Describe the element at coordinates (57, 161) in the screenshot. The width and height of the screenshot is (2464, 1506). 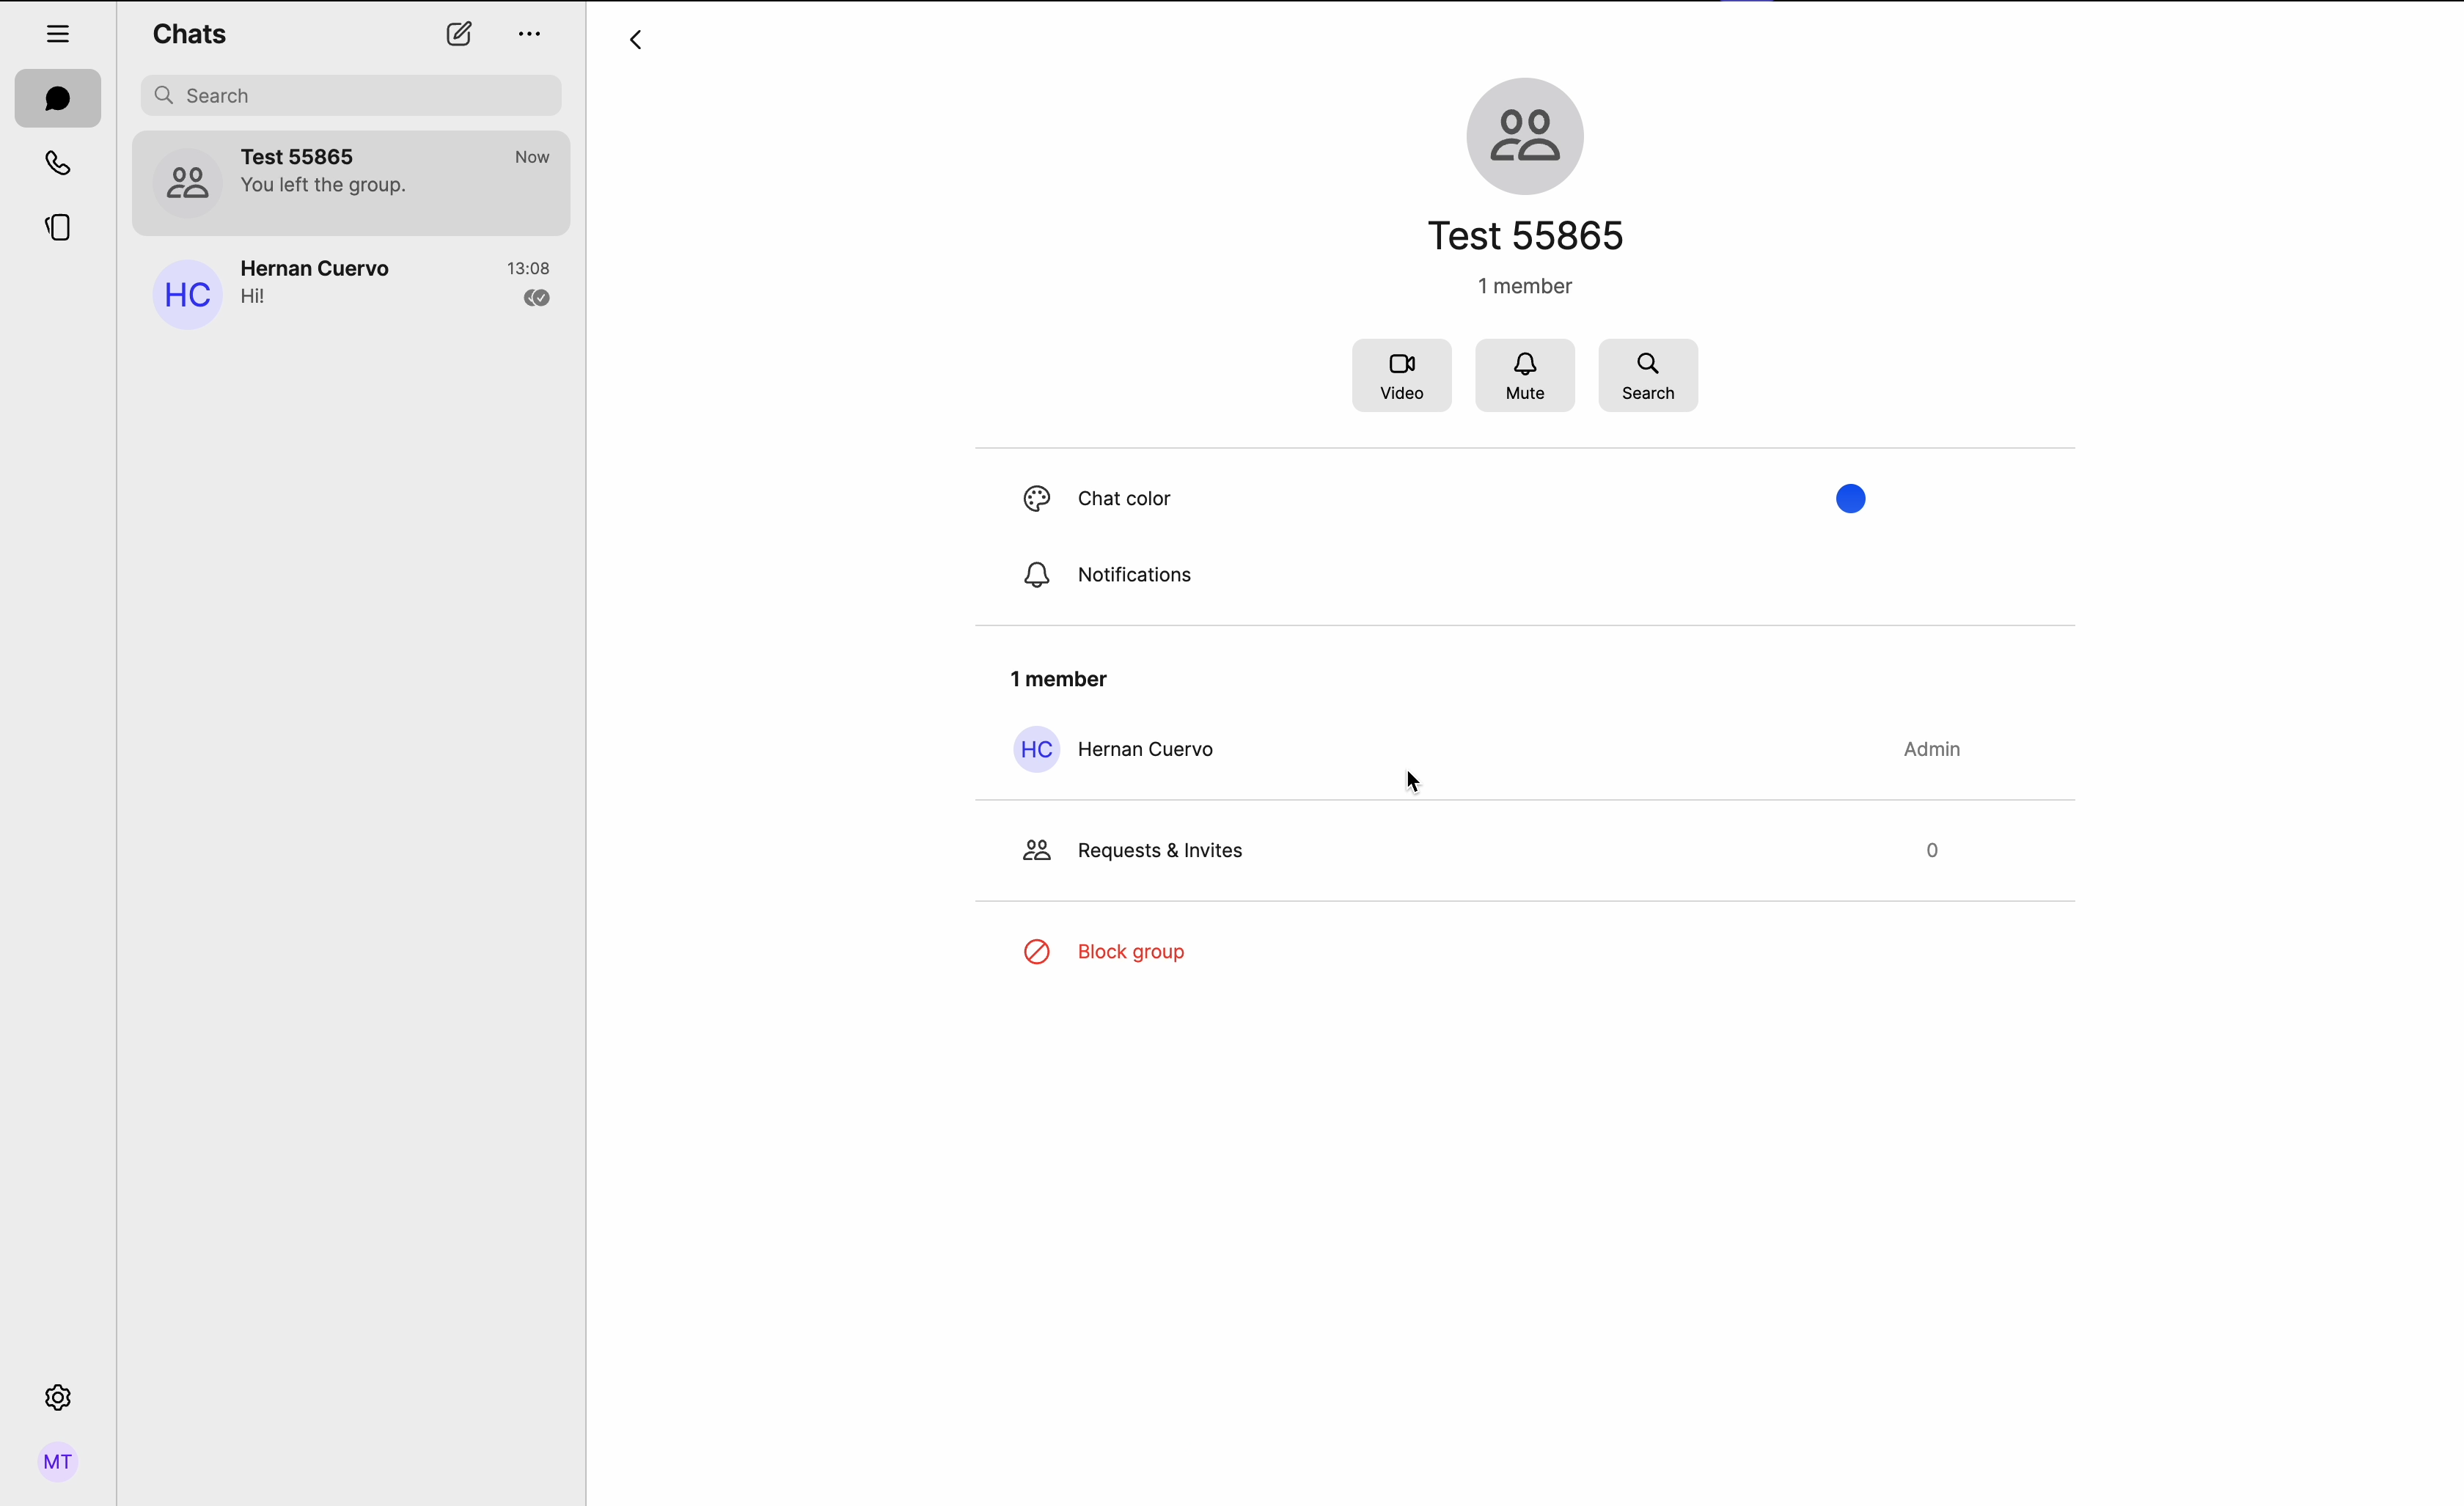
I see `calls` at that location.